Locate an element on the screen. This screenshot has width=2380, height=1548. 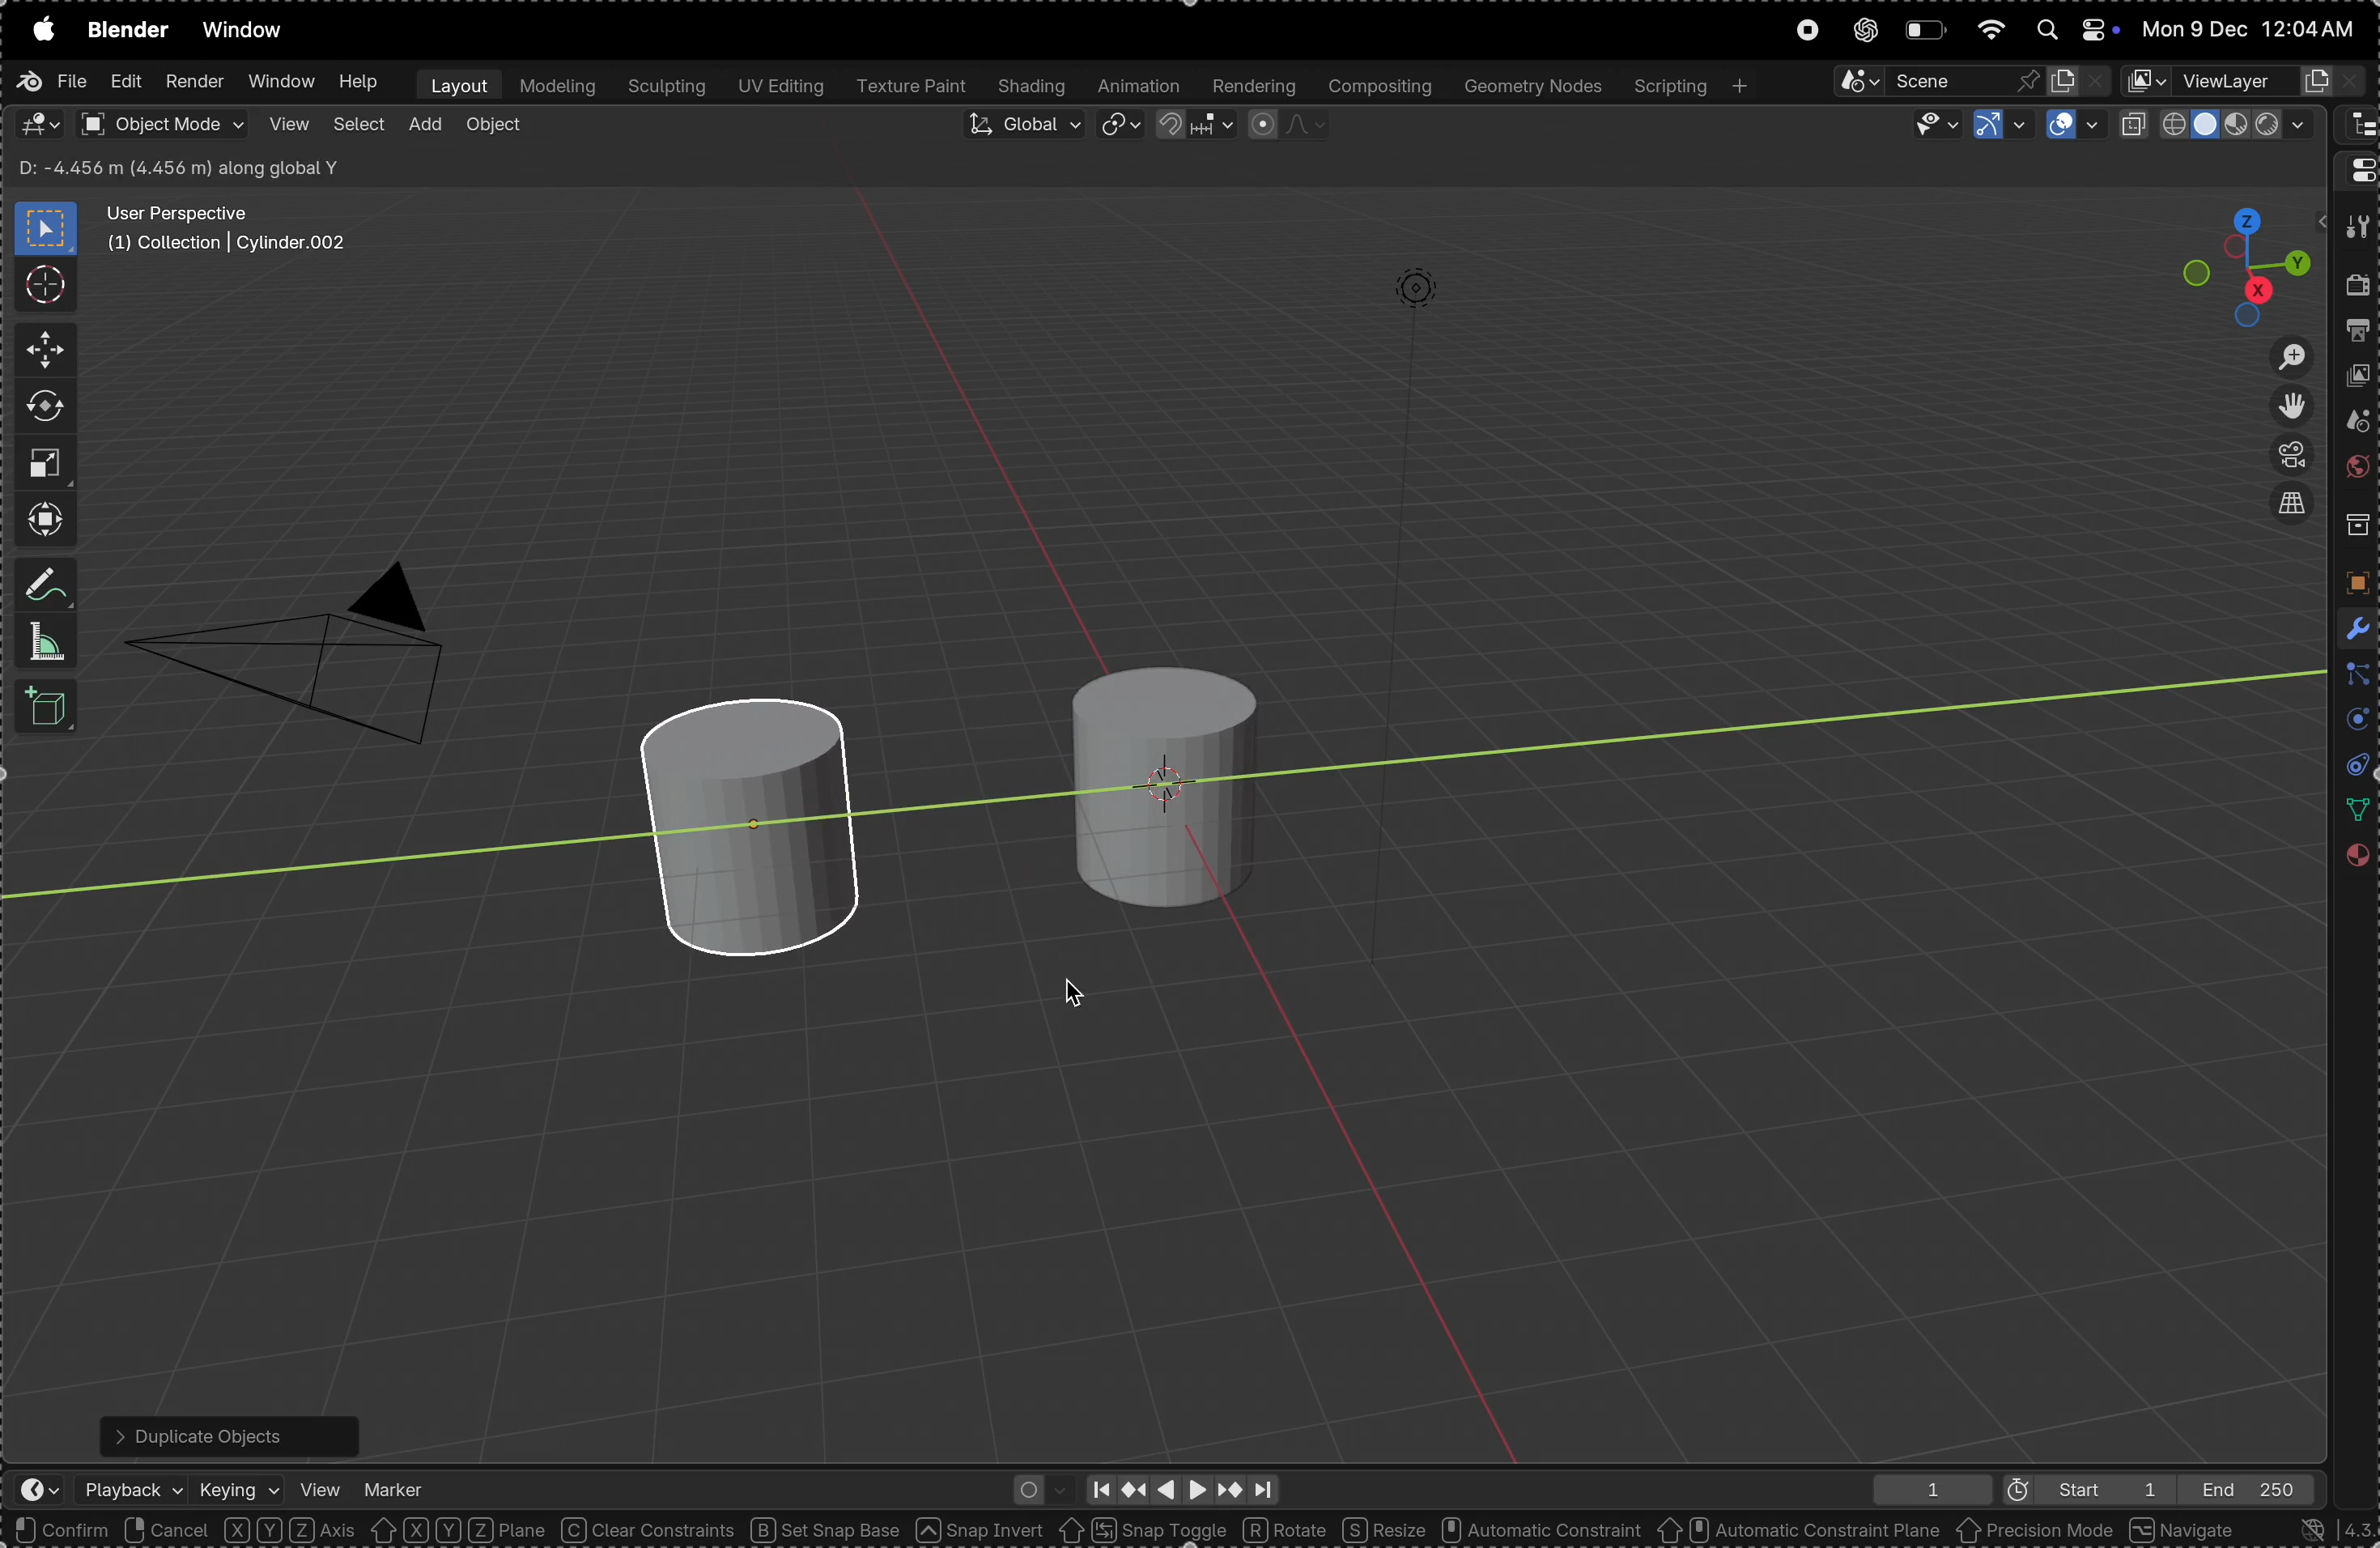
modifiers is located at coordinates (2352, 626).